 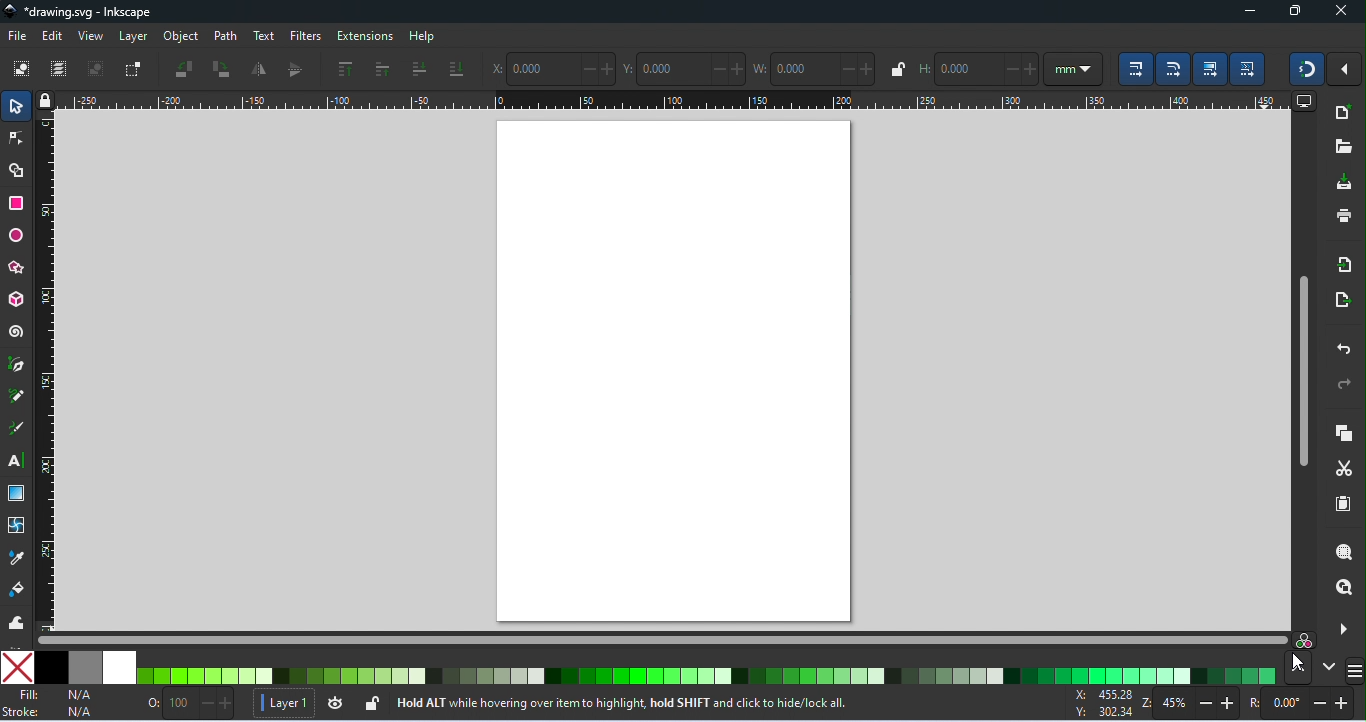 I want to click on tweak, so click(x=16, y=622).